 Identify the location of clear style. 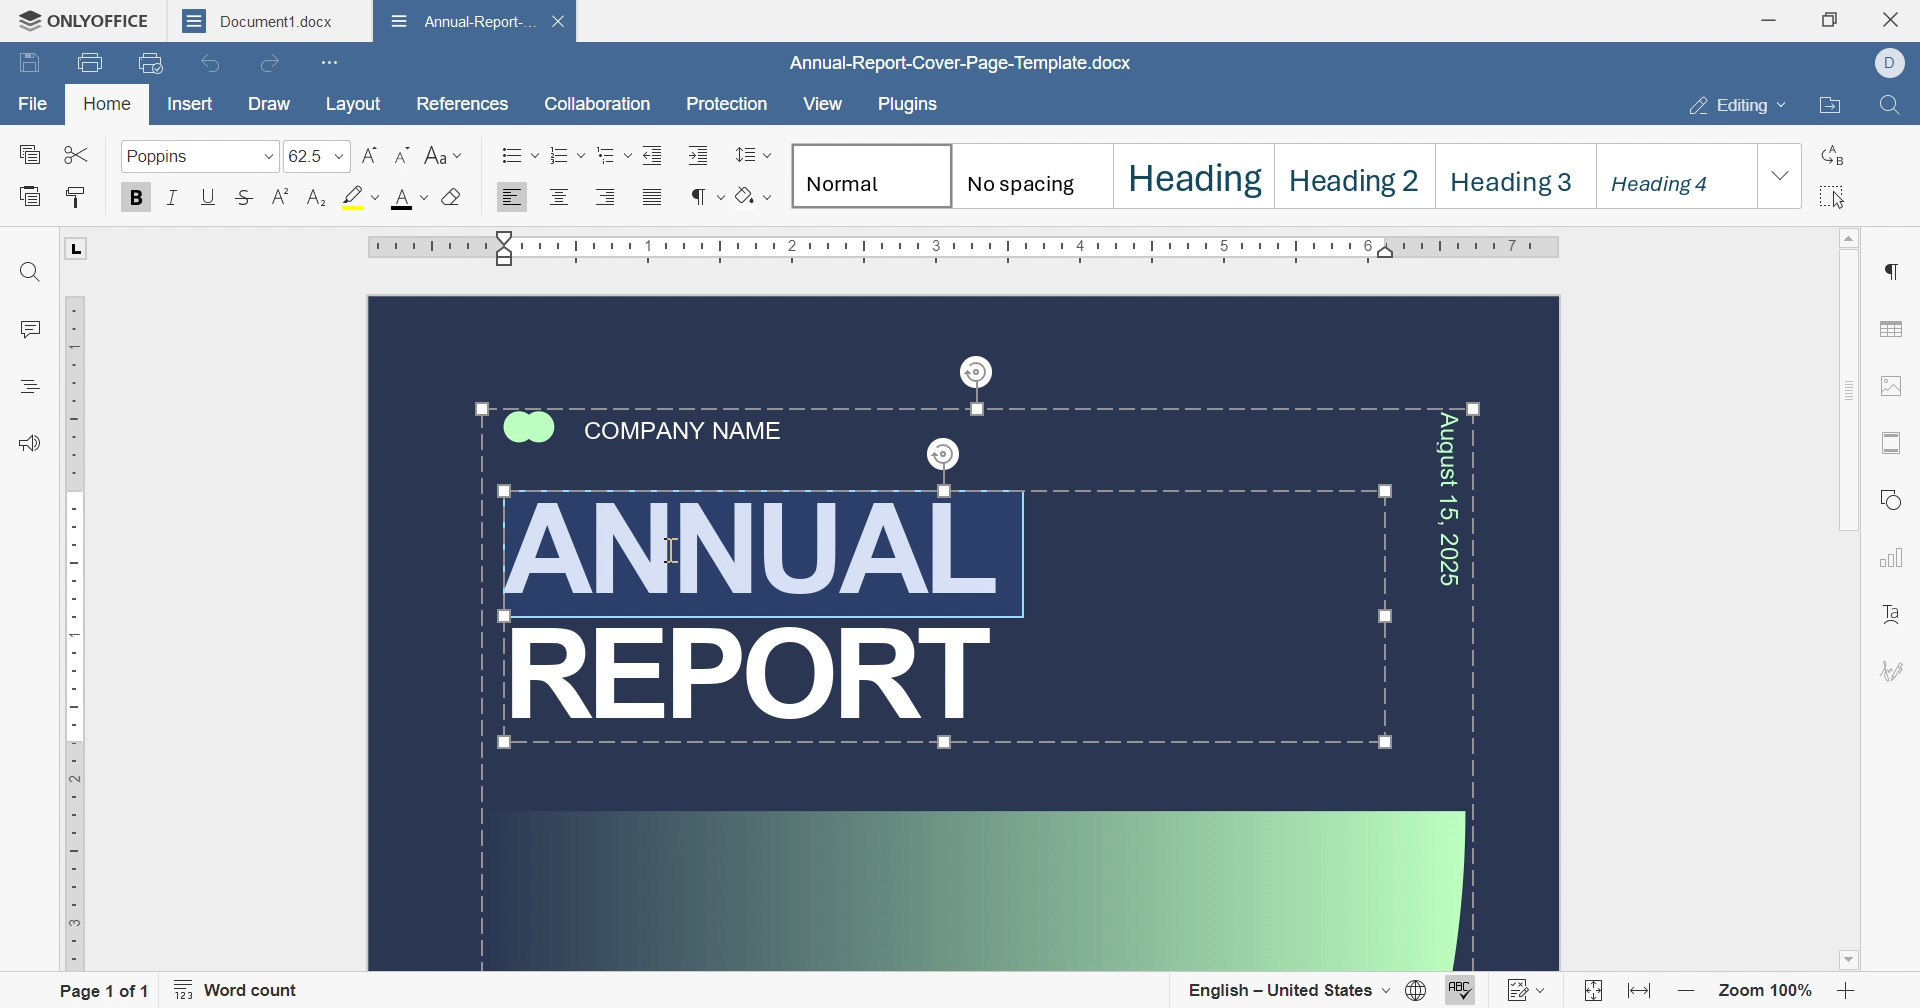
(453, 198).